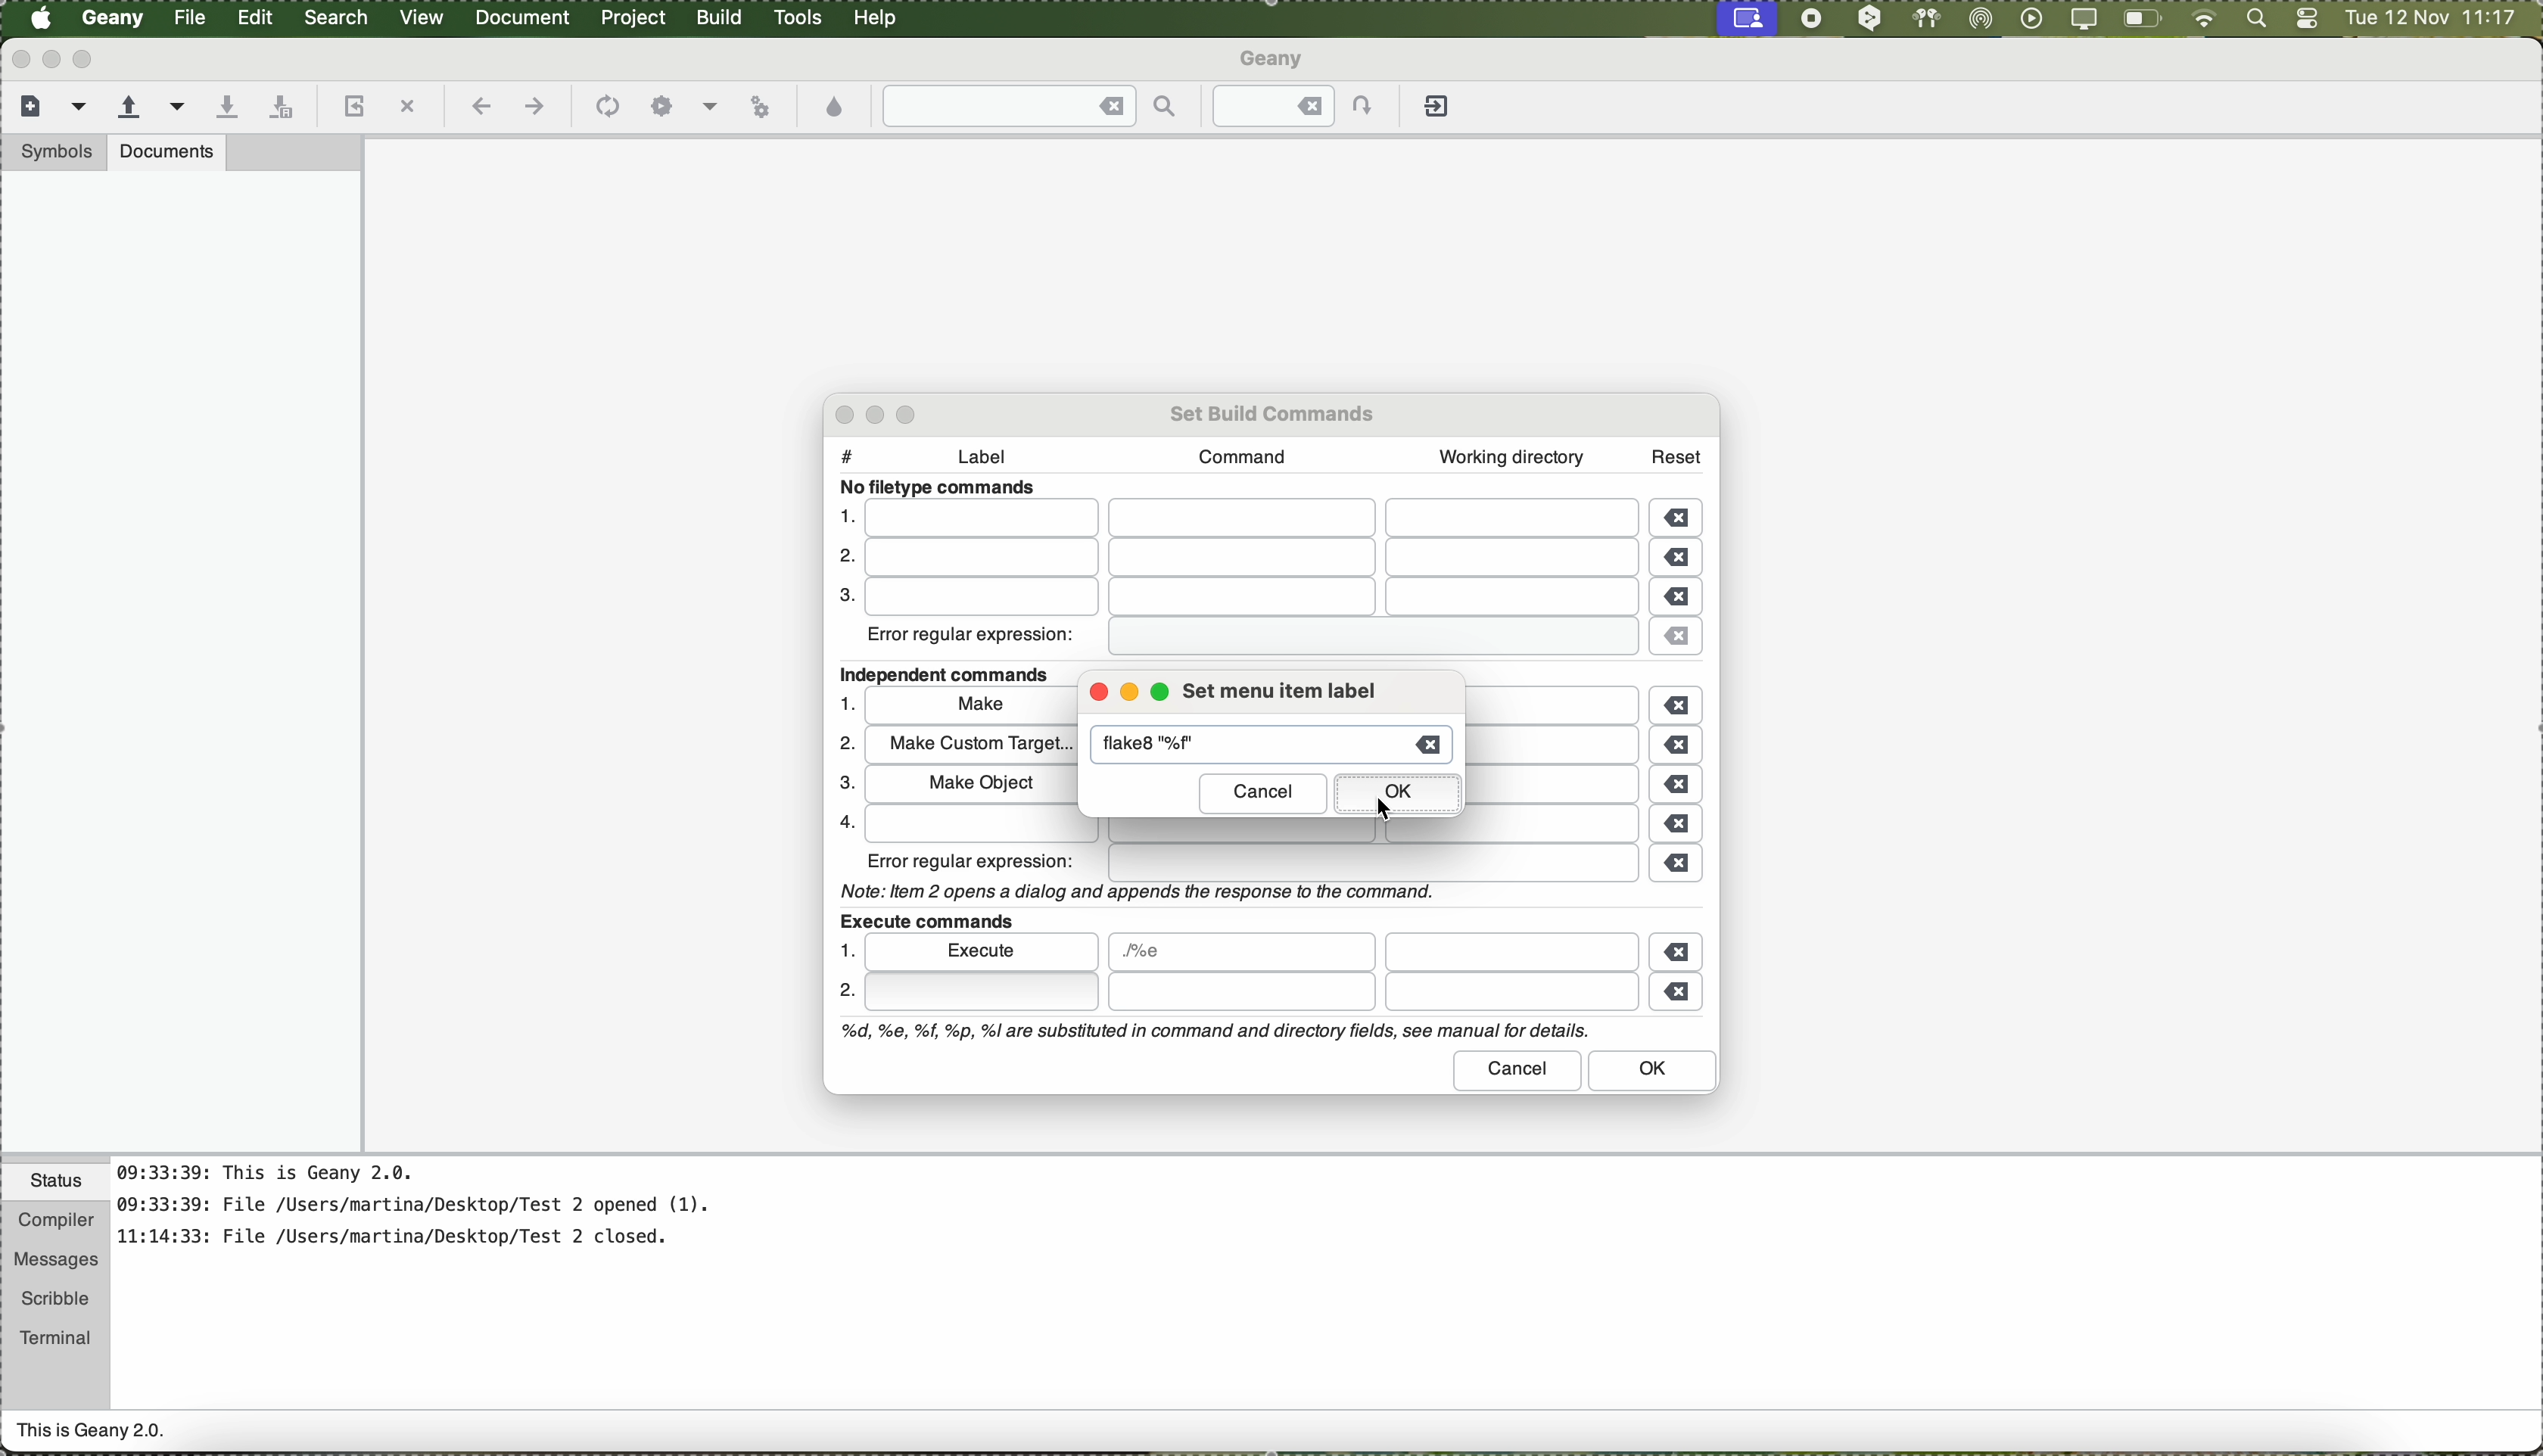 Image resolution: width=2543 pixels, height=1456 pixels. Describe the element at coordinates (841, 821) in the screenshot. I see `4` at that location.